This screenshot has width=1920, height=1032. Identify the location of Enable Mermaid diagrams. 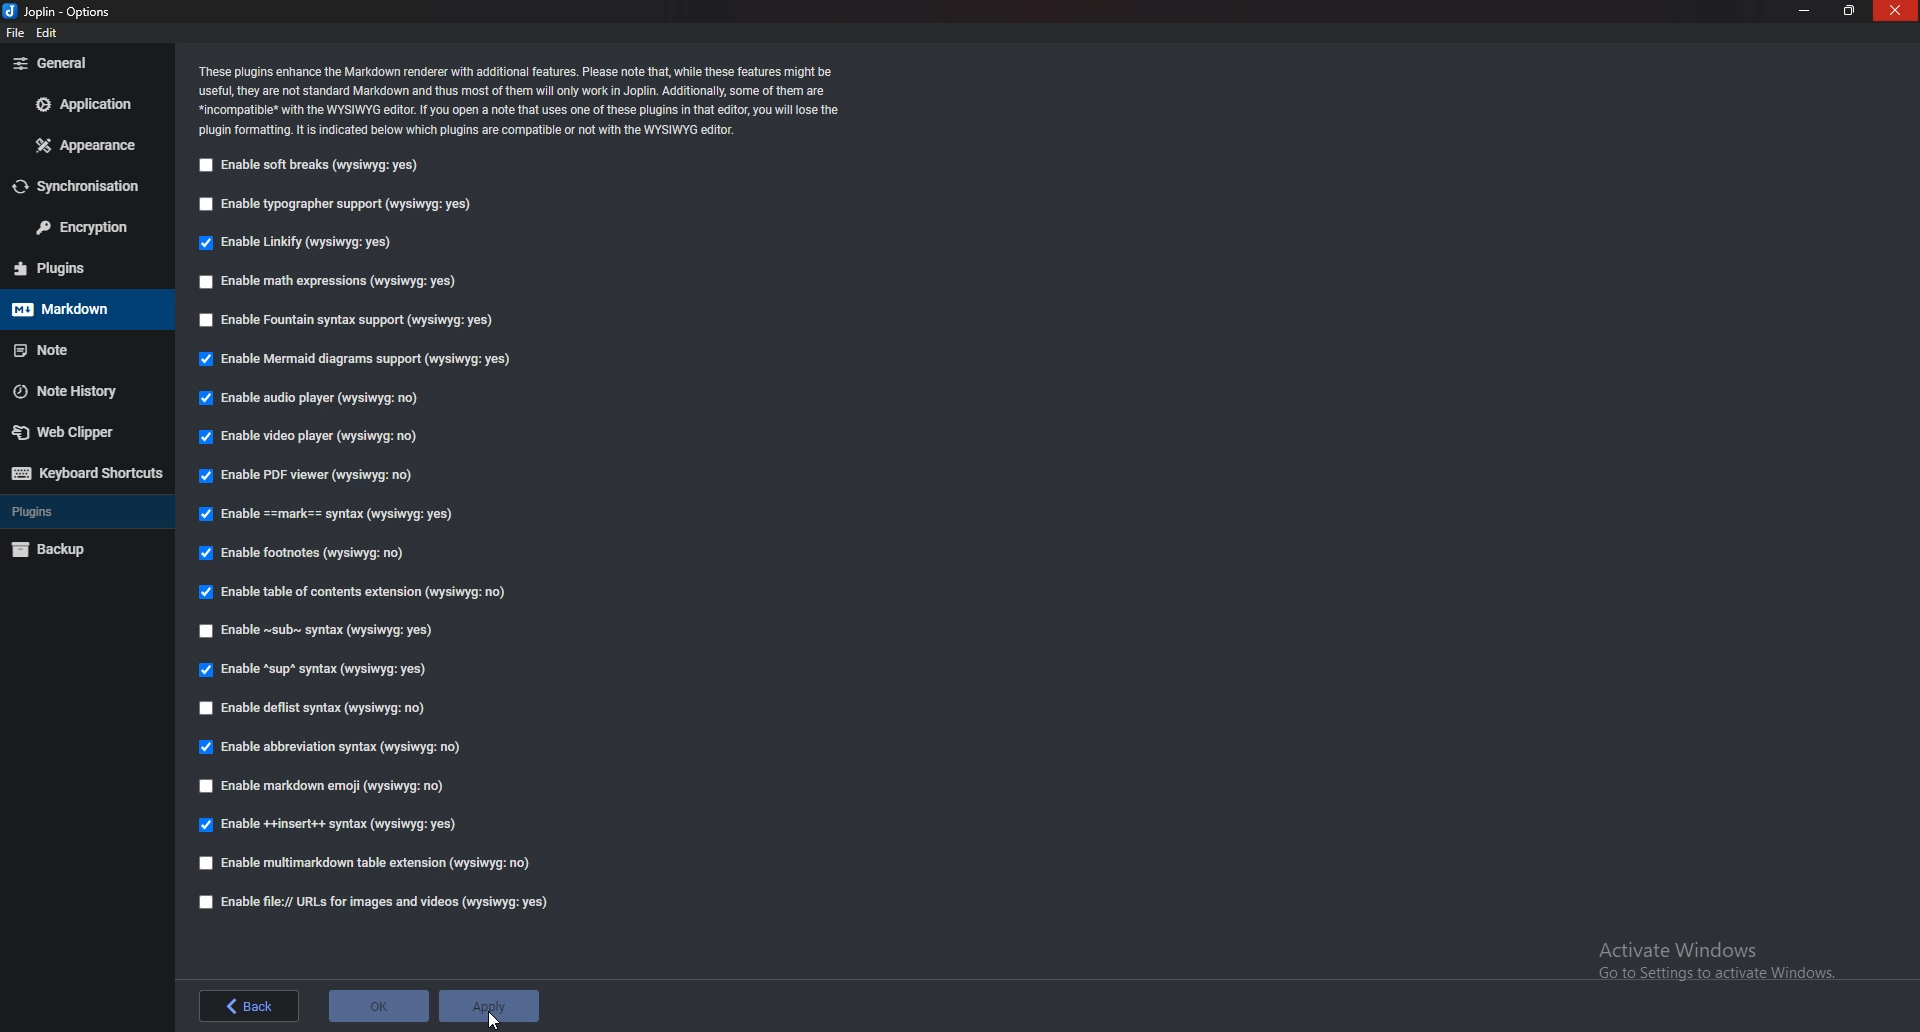
(354, 358).